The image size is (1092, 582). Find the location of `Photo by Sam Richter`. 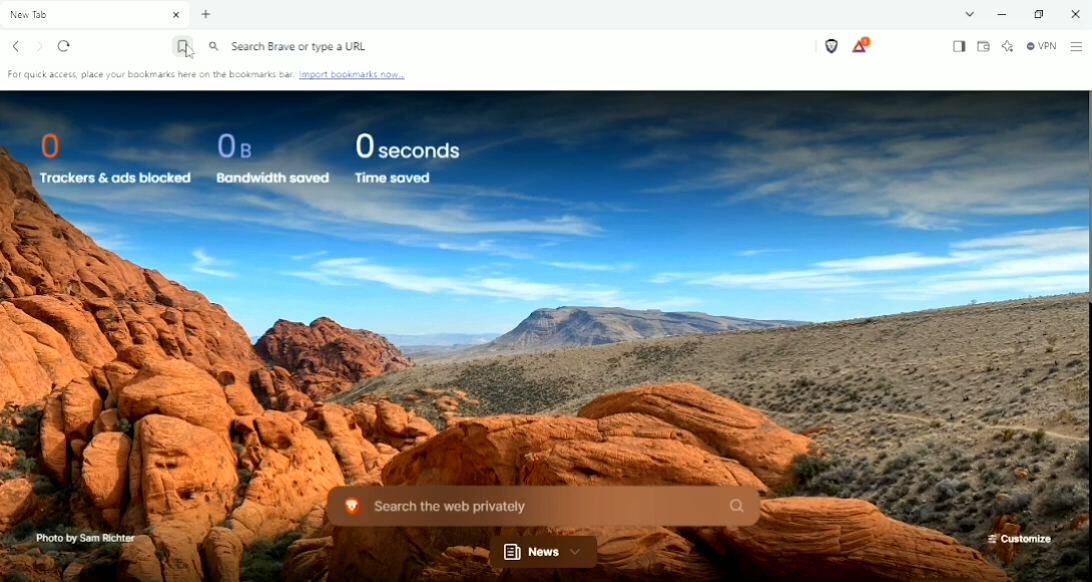

Photo by Sam Richter is located at coordinates (83, 538).